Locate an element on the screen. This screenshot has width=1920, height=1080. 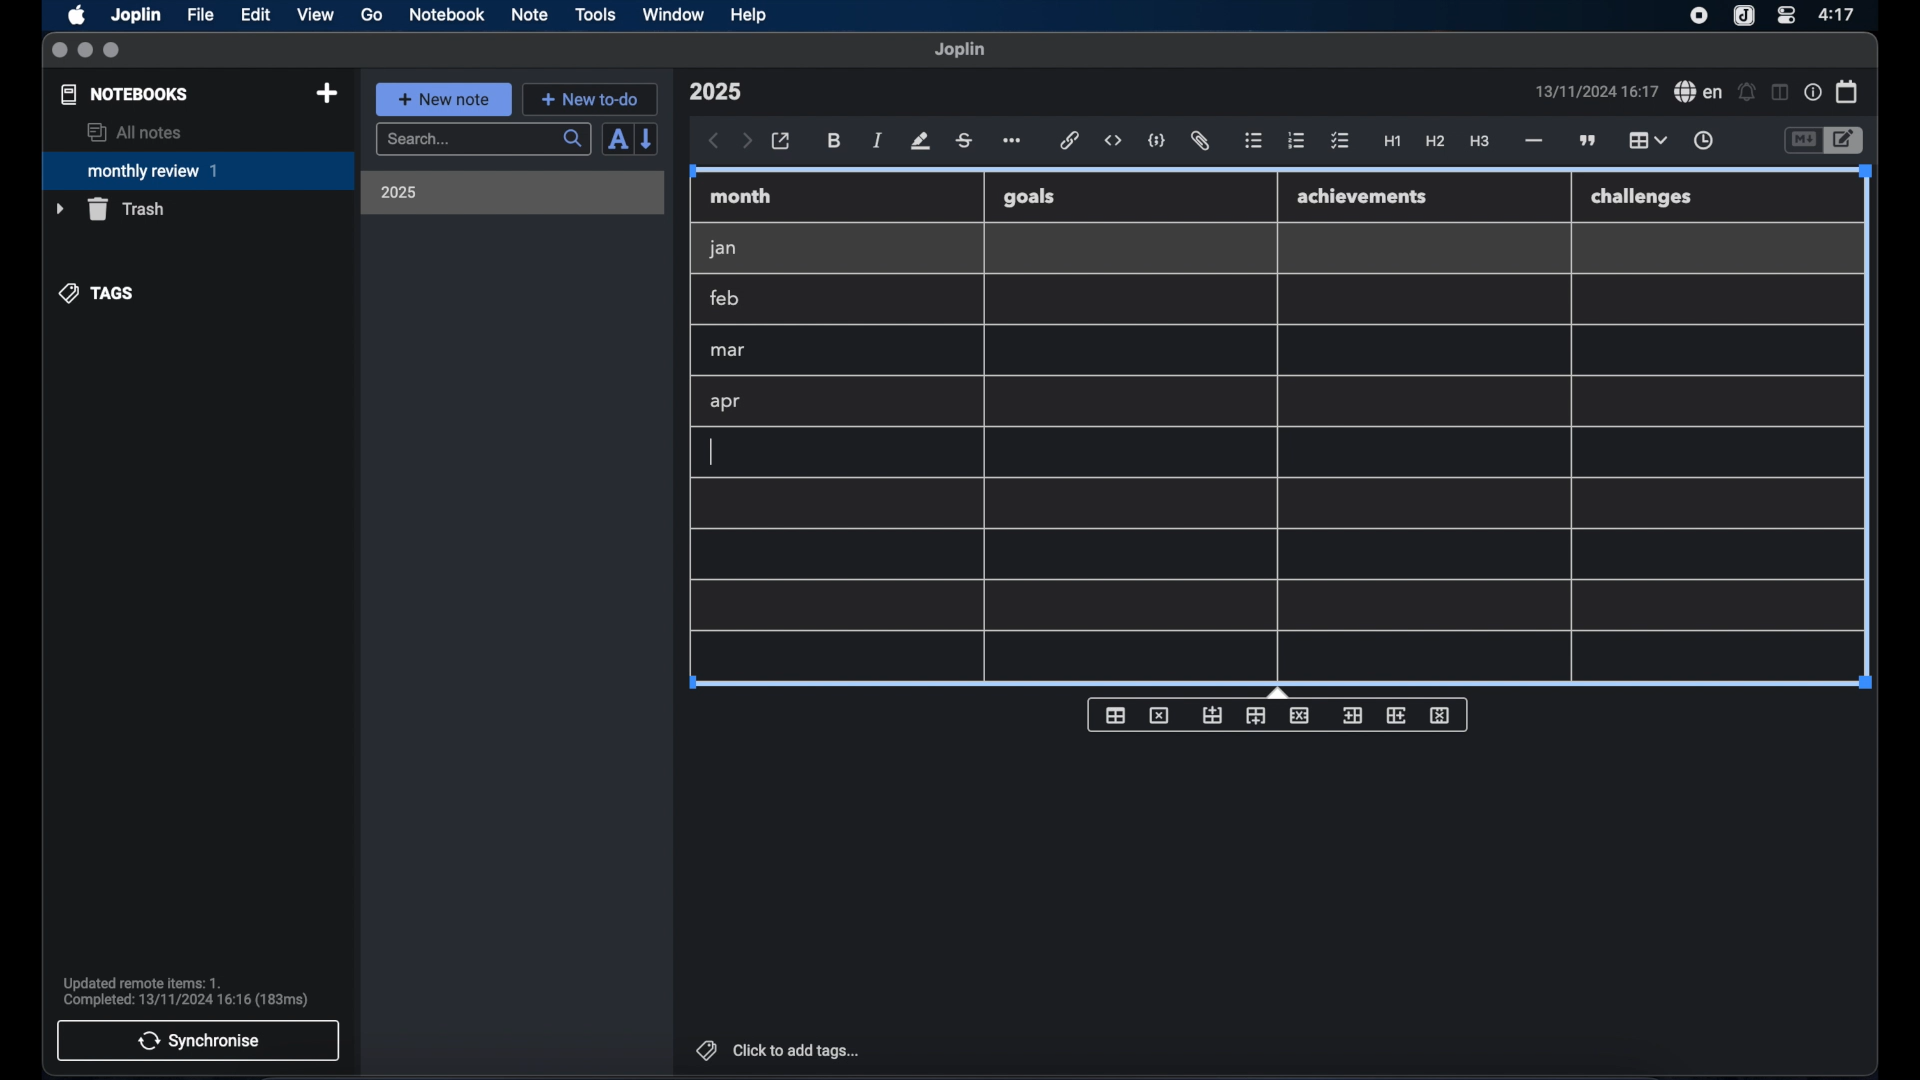
new to-do is located at coordinates (591, 99).